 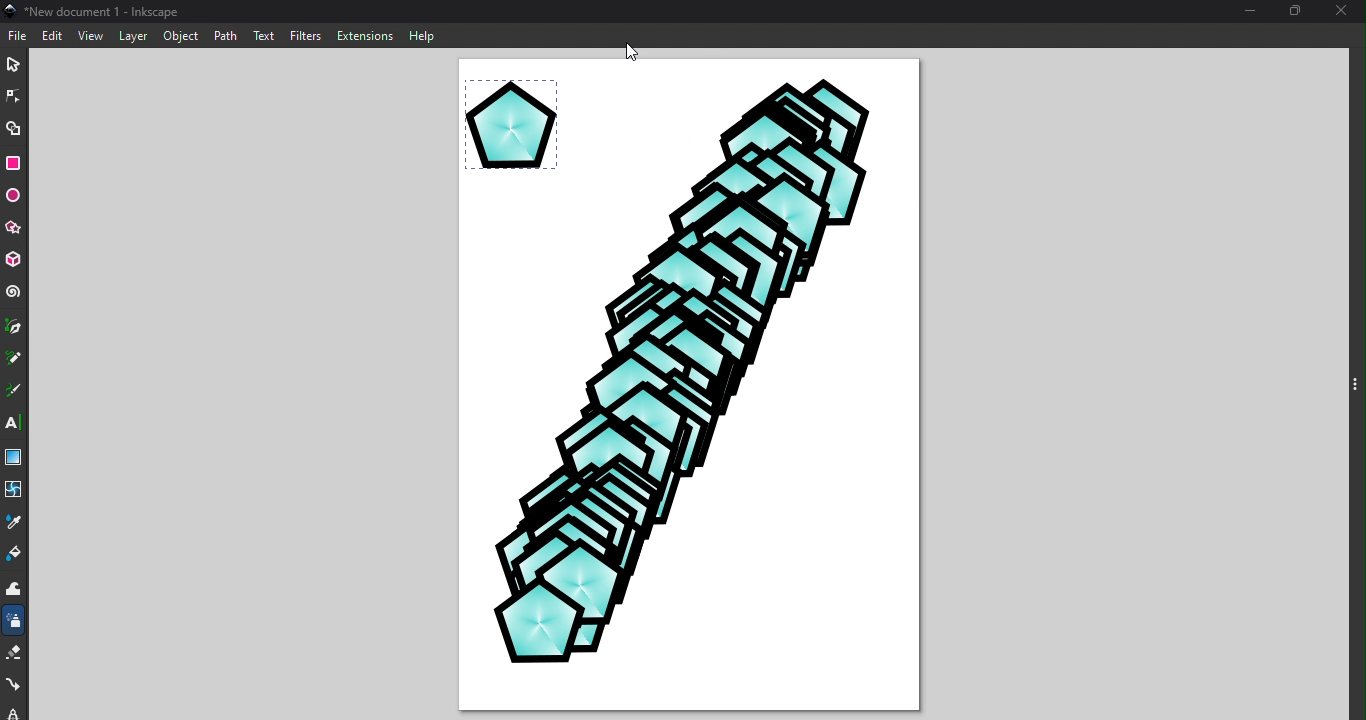 What do you see at coordinates (15, 165) in the screenshot?
I see `Rectangle tool` at bounding box center [15, 165].